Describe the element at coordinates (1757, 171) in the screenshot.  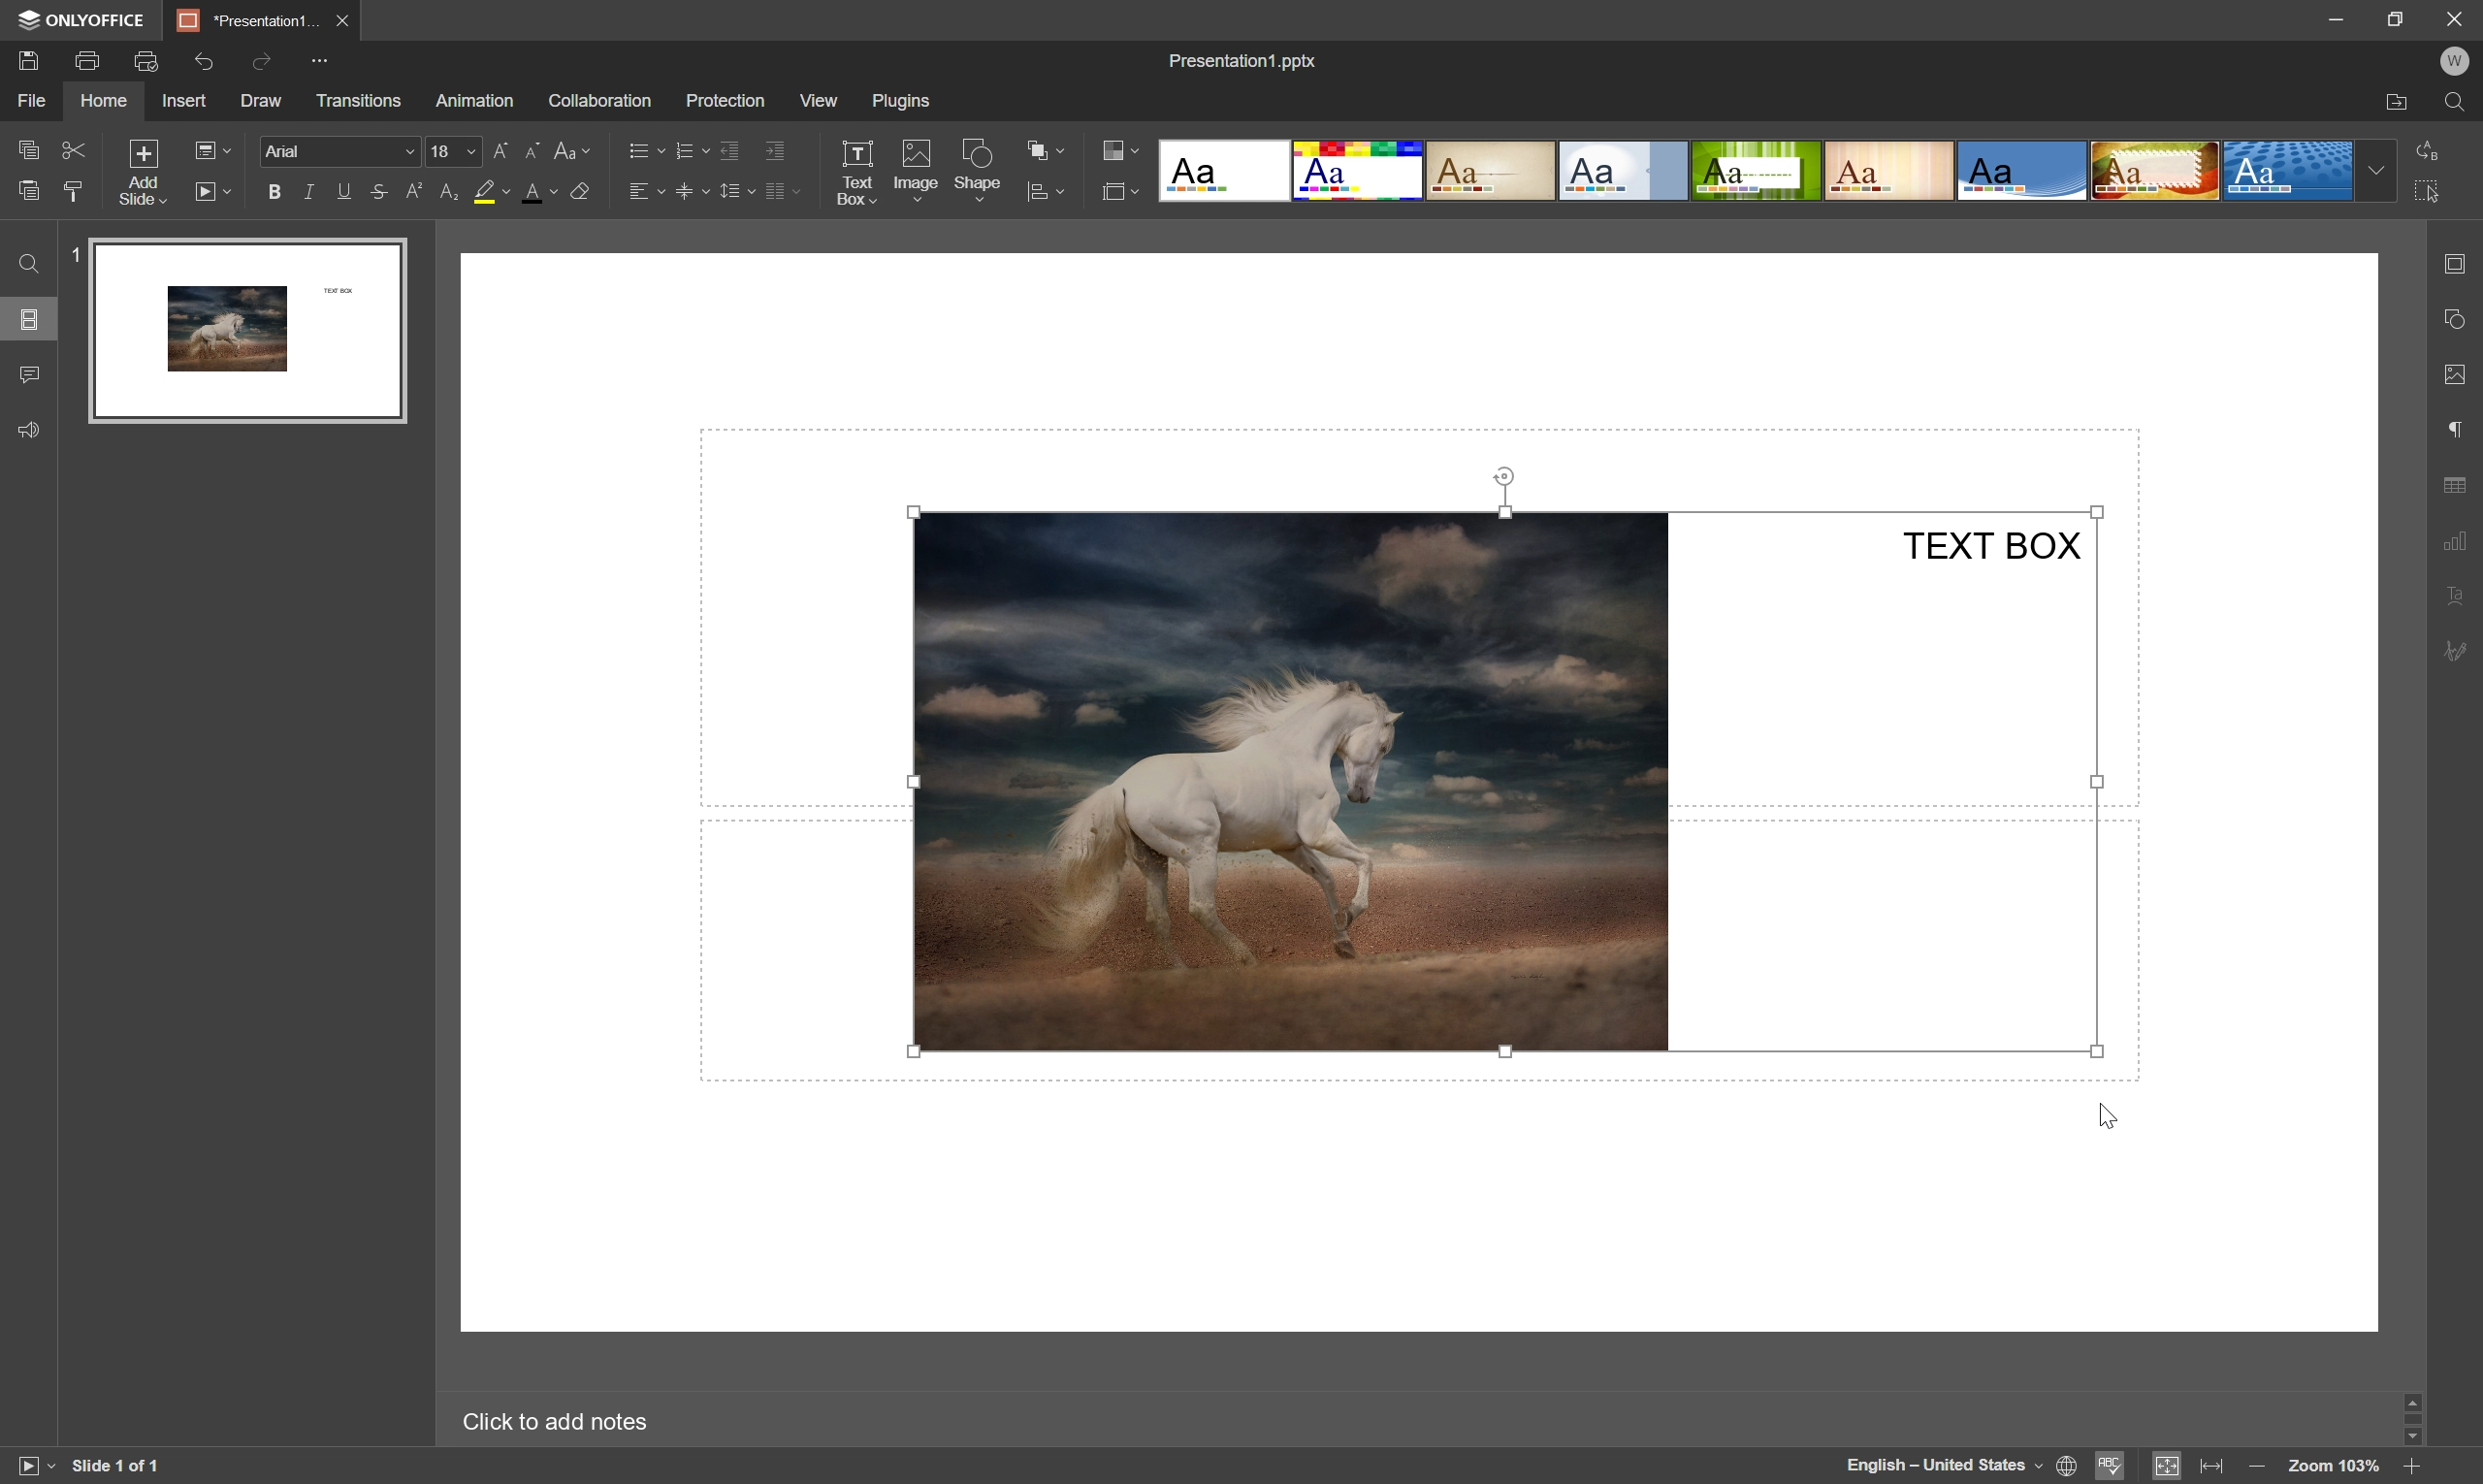
I see `Green Leaf` at that location.